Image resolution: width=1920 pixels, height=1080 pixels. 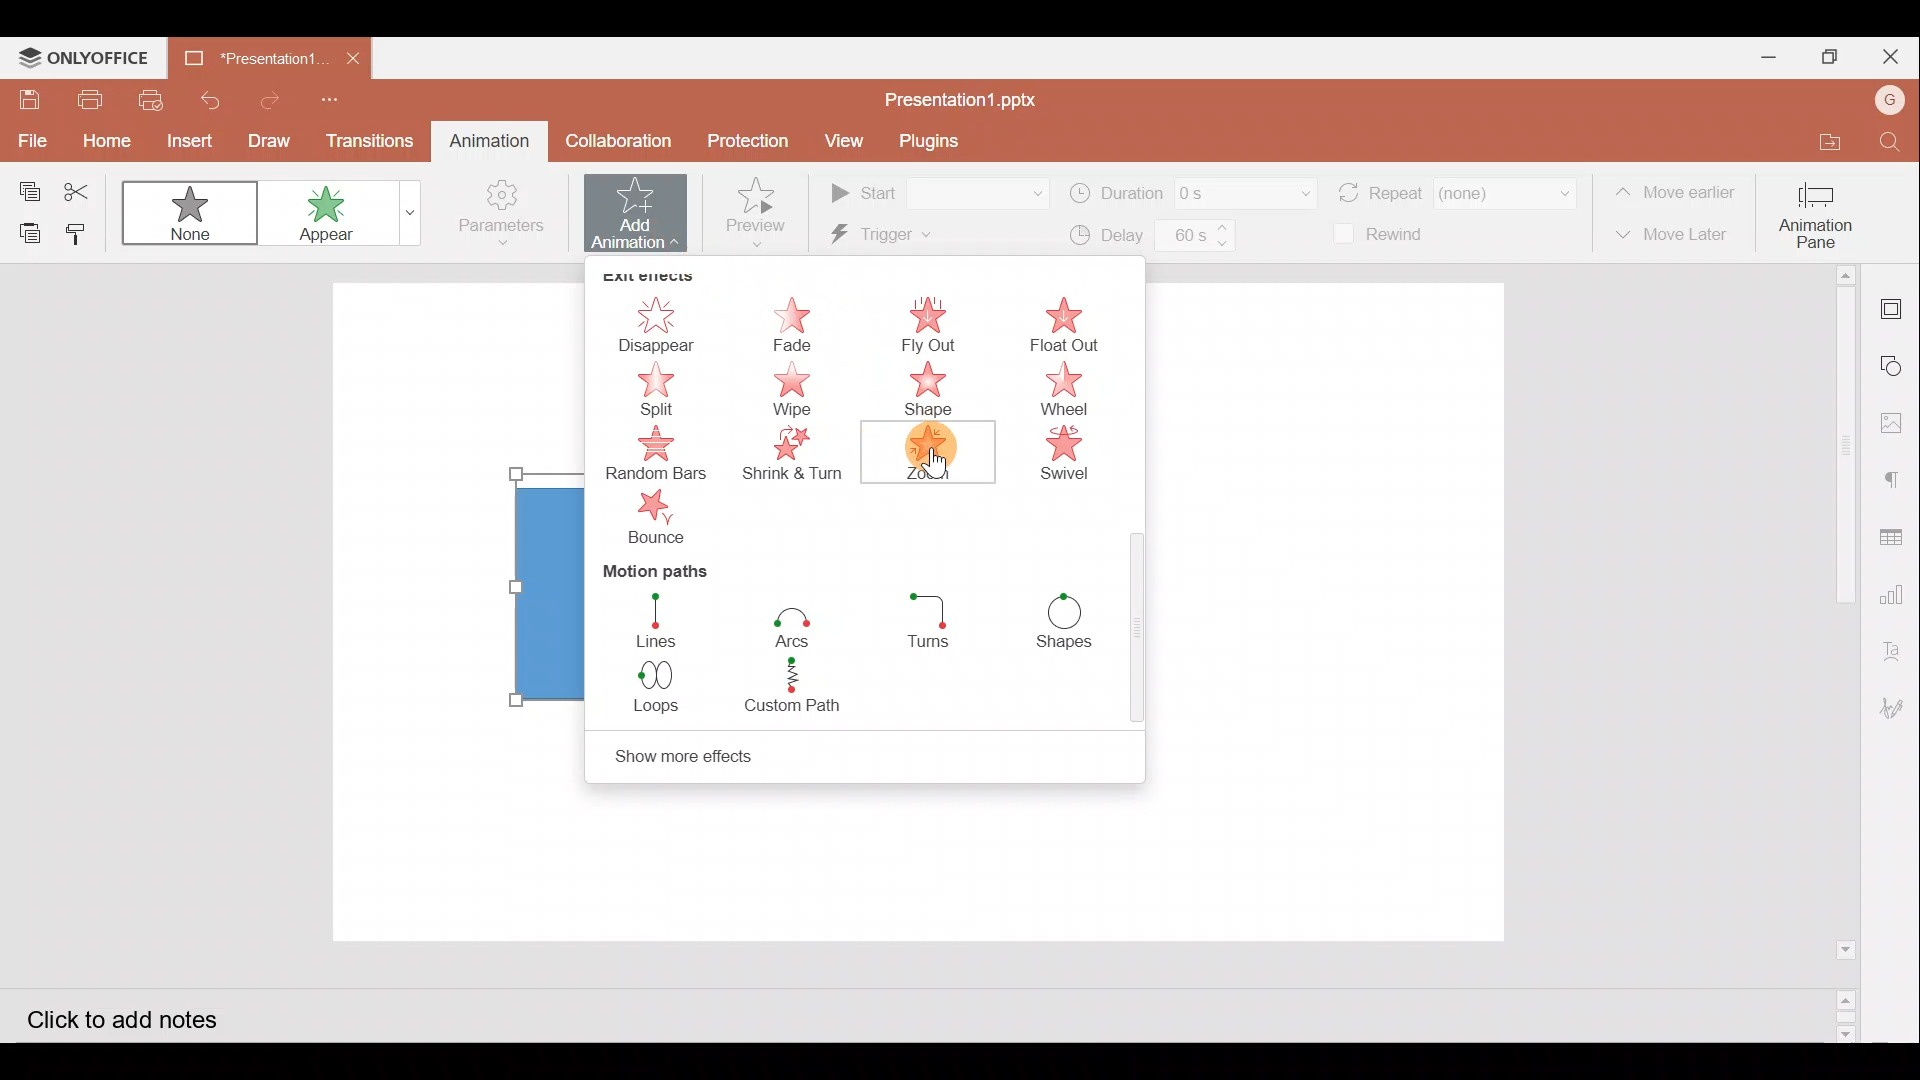 I want to click on Presentation1.pptx, so click(x=964, y=98).